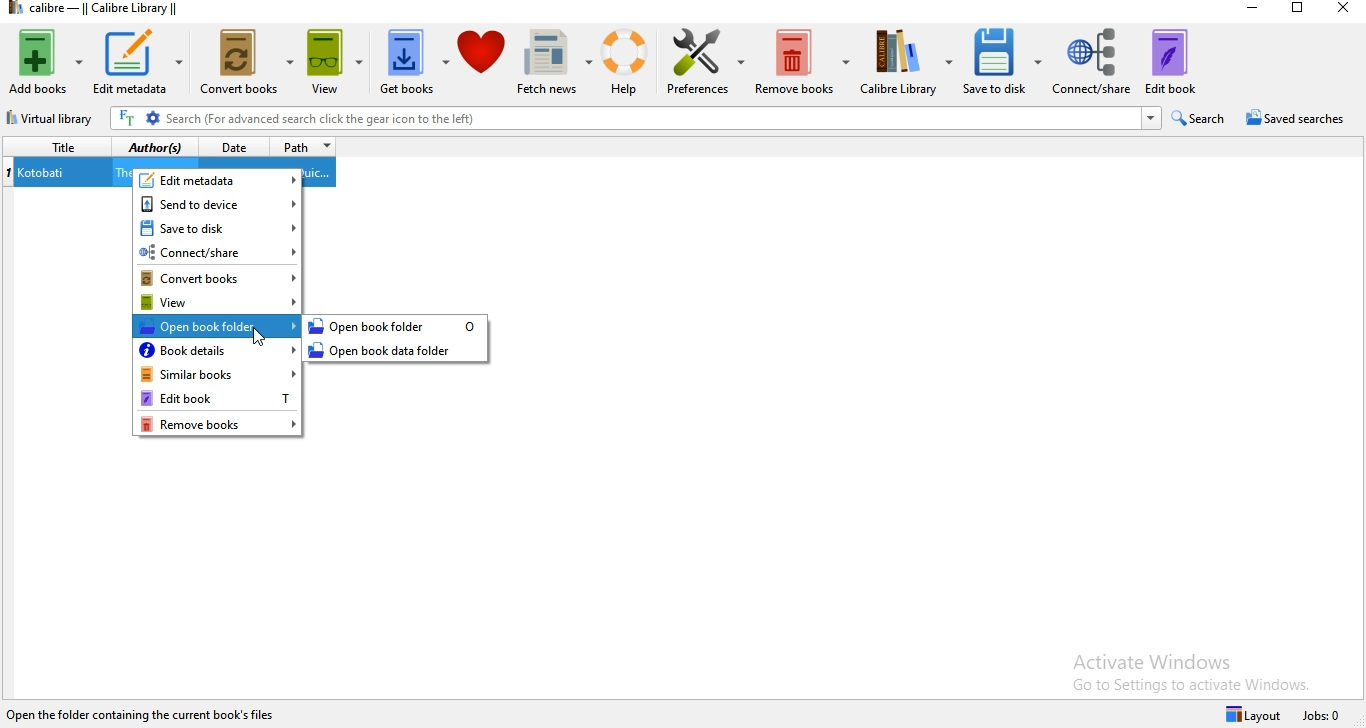  Describe the element at coordinates (802, 60) in the screenshot. I see `remove books` at that location.